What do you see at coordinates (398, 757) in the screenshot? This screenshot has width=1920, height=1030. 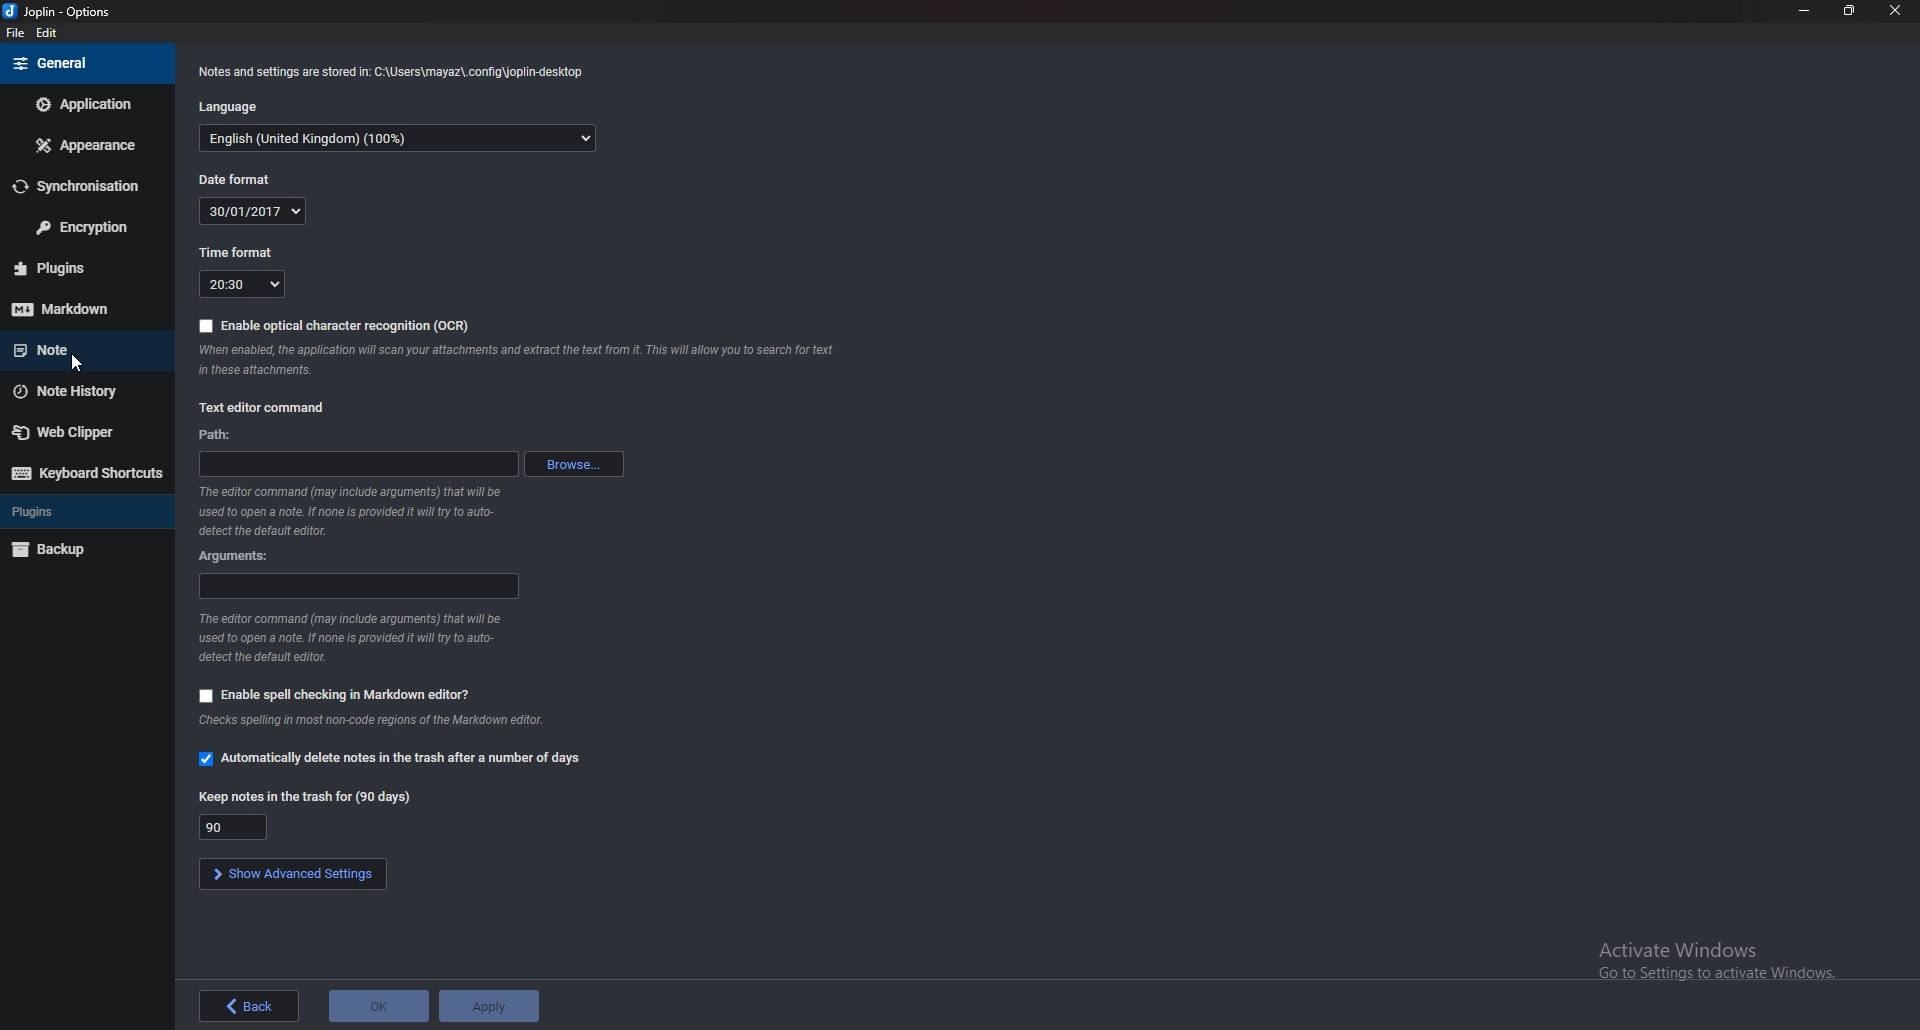 I see `Automatically delete notes` at bounding box center [398, 757].